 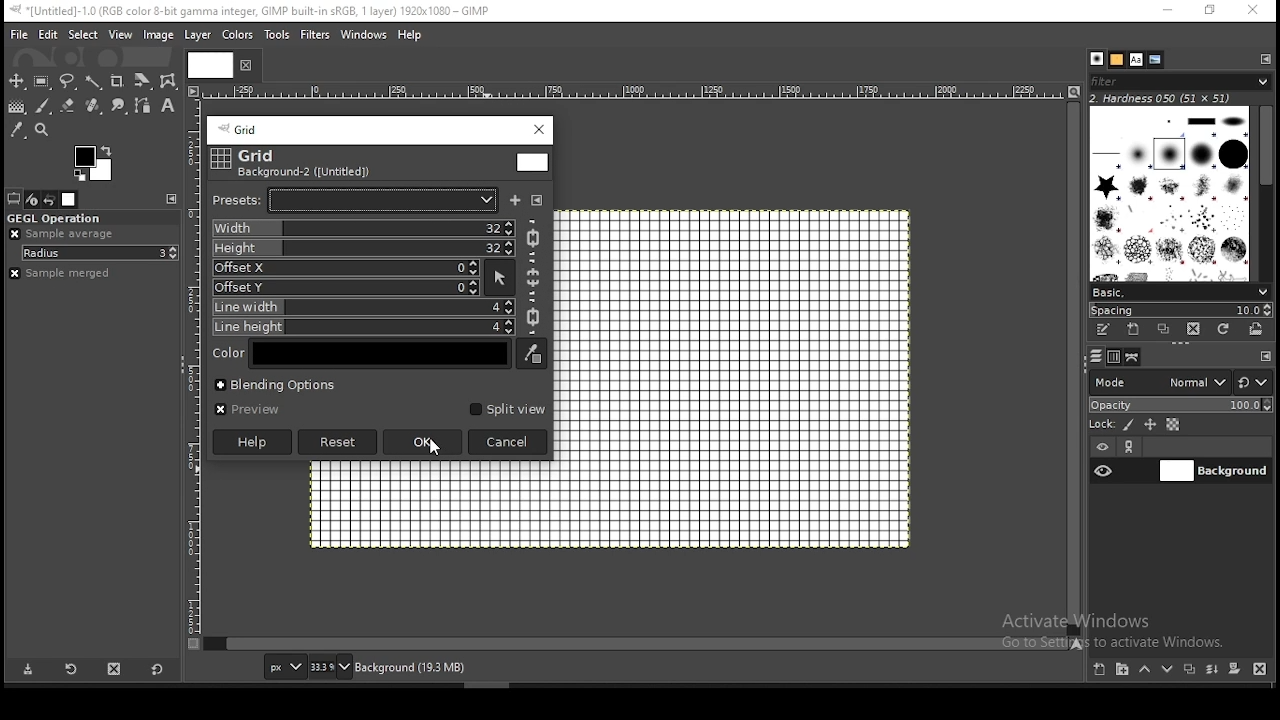 I want to click on grid, so click(x=258, y=155).